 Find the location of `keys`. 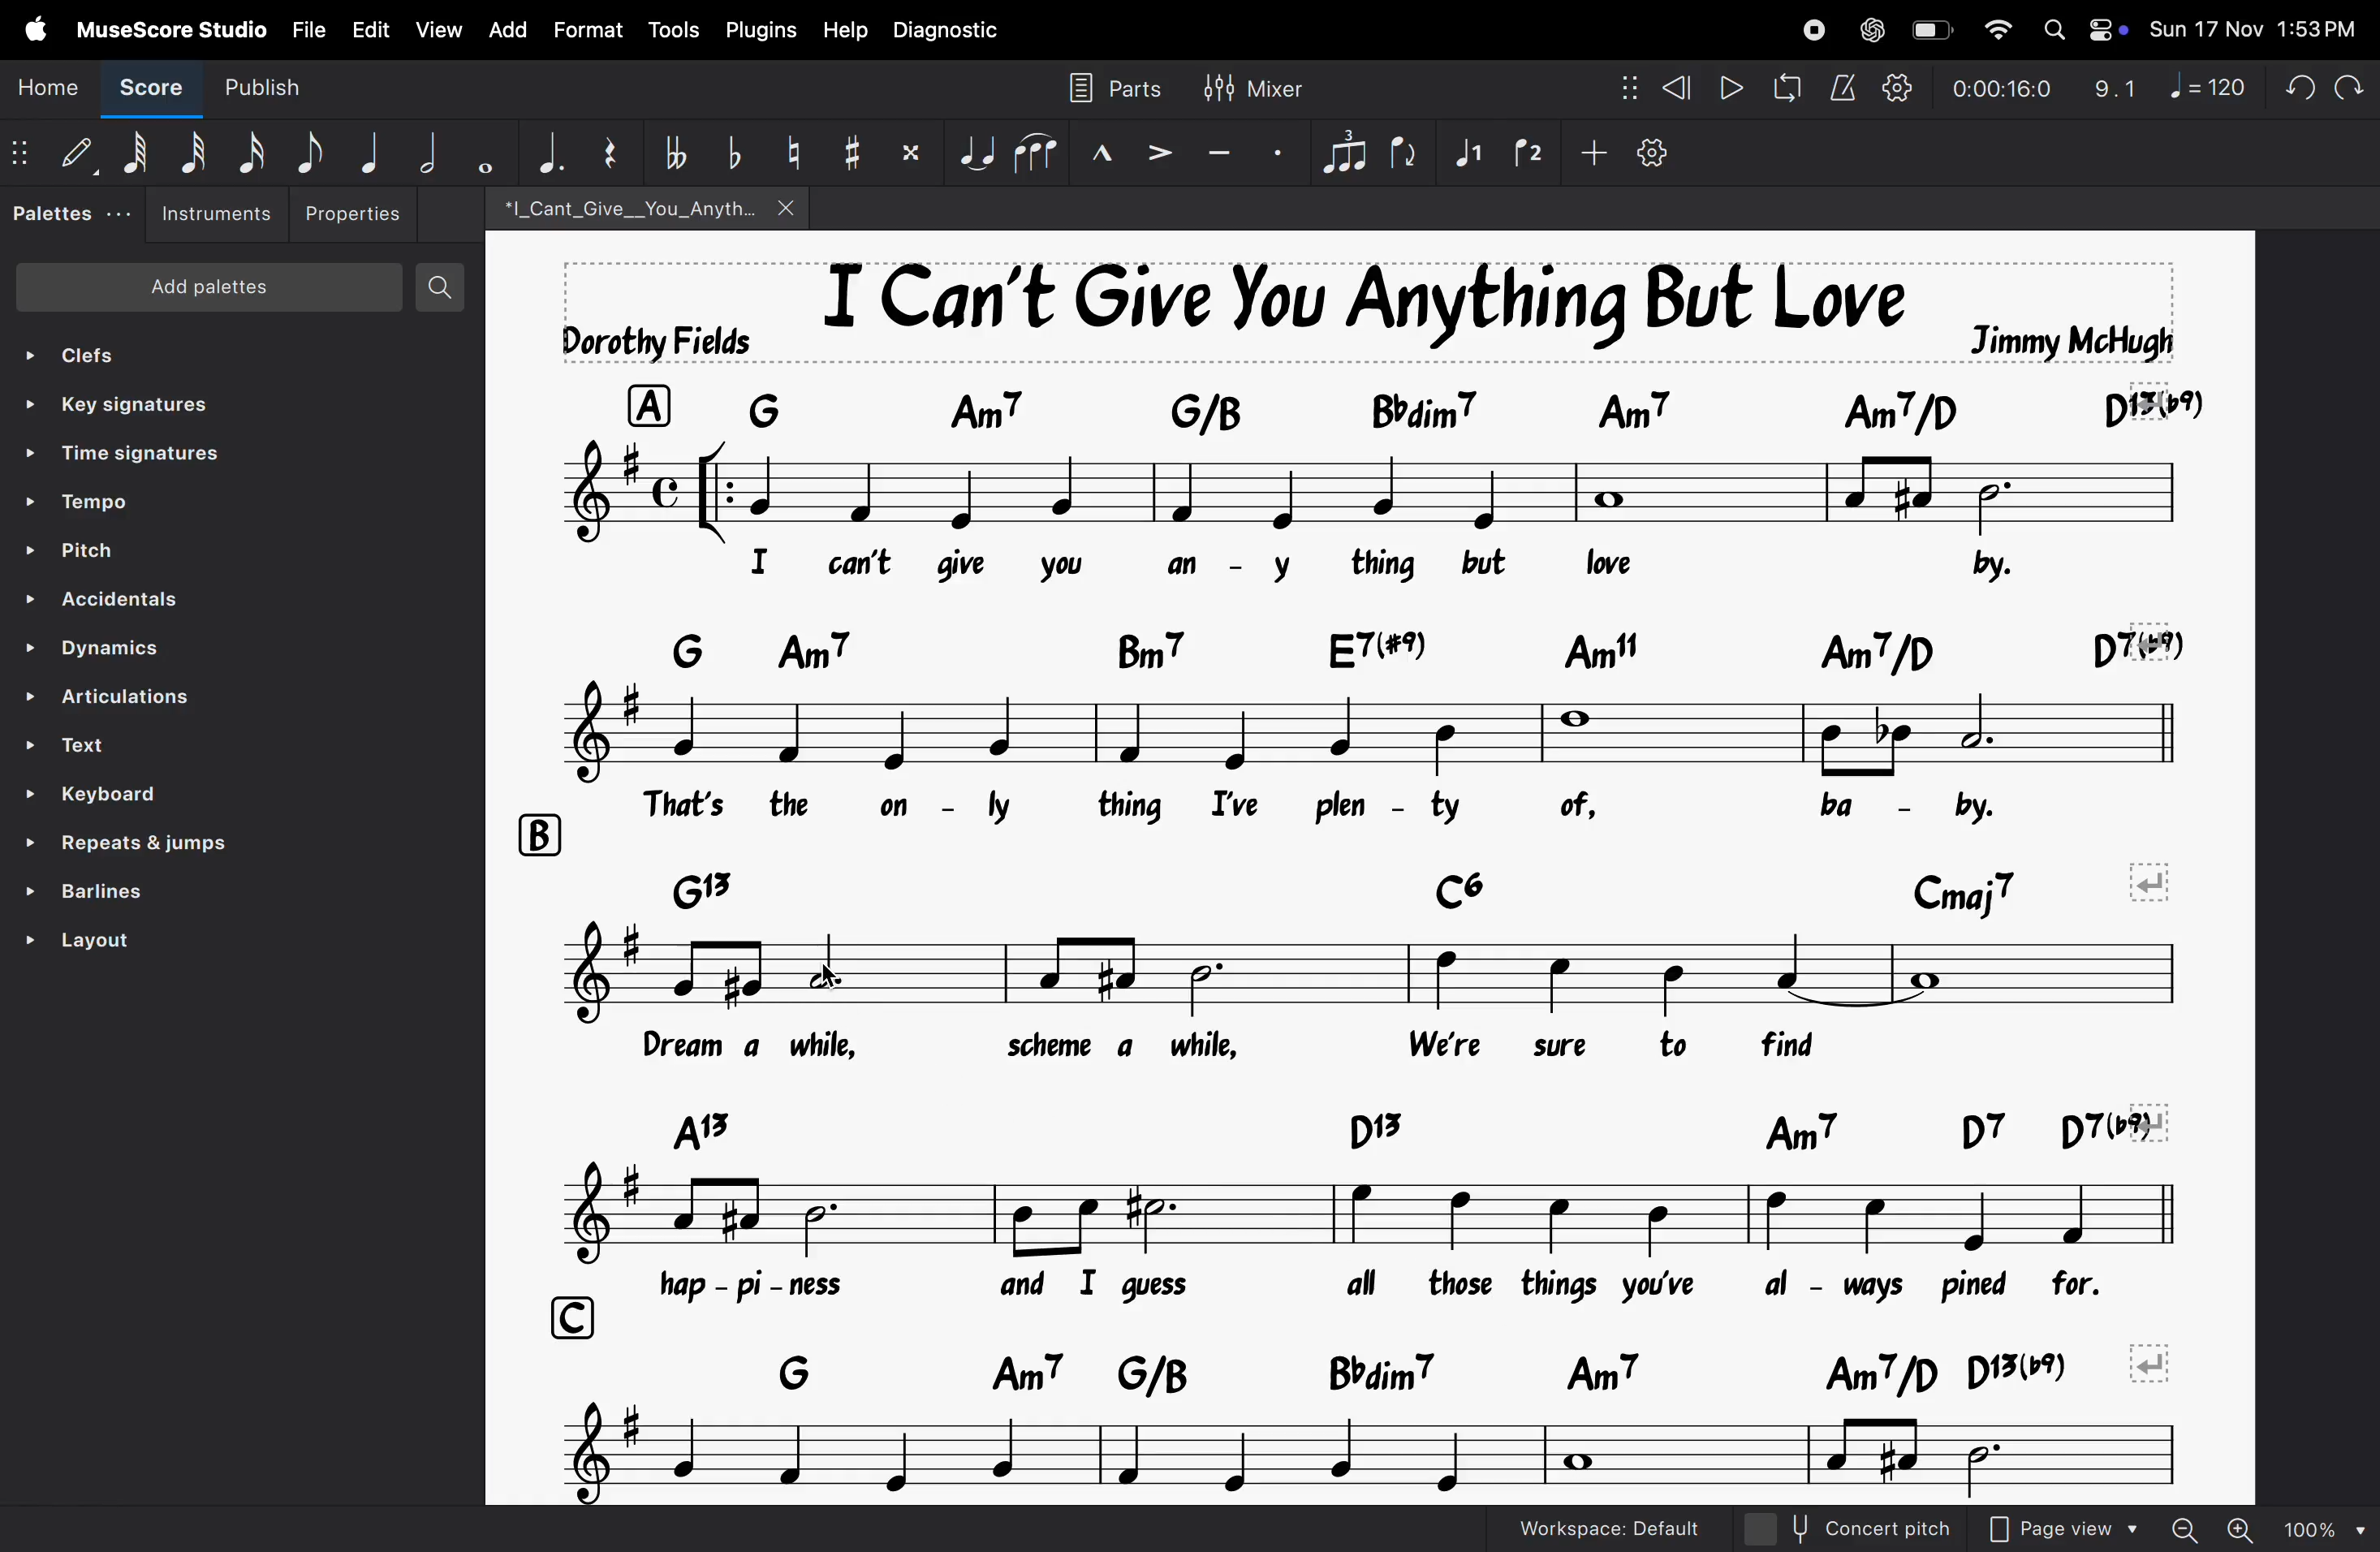

keys is located at coordinates (1399, 1131).